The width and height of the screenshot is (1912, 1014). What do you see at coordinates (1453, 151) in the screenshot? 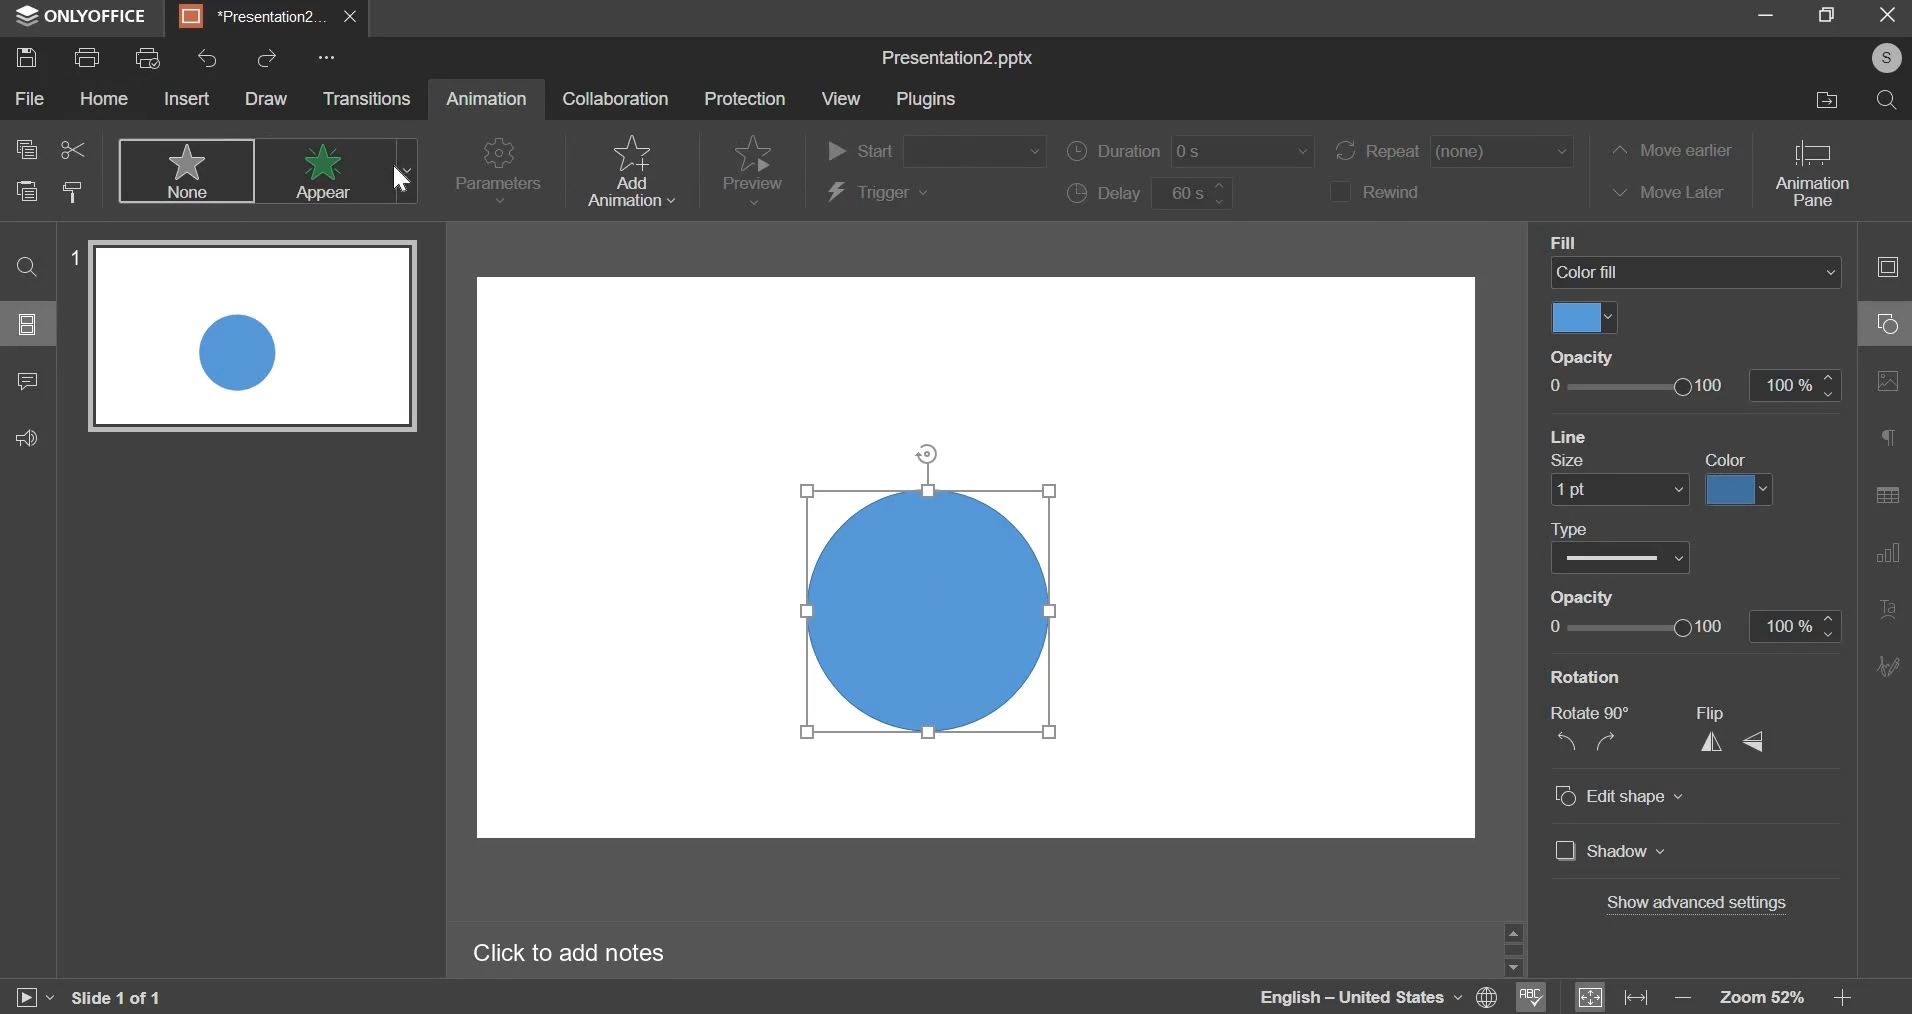
I see `repeat` at bounding box center [1453, 151].